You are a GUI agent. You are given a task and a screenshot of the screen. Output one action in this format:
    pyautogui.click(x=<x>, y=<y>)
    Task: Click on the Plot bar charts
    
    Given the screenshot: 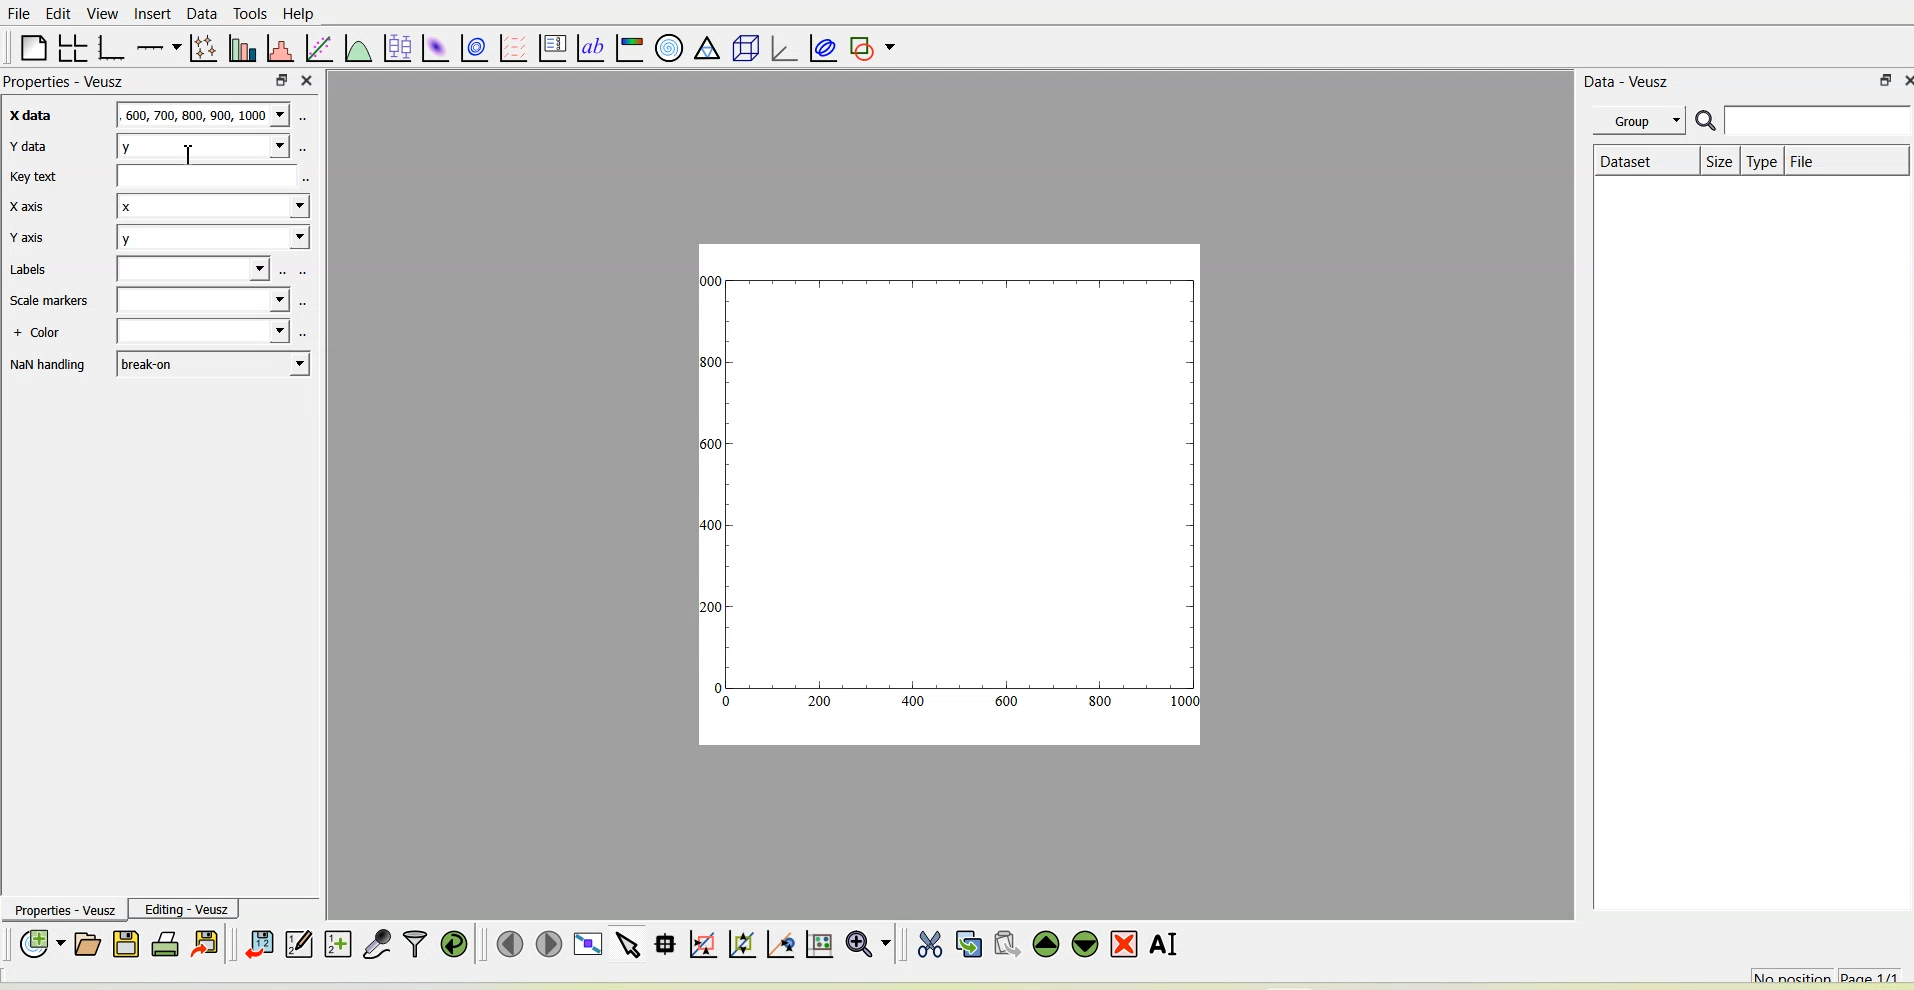 What is the action you would take?
    pyautogui.click(x=242, y=49)
    